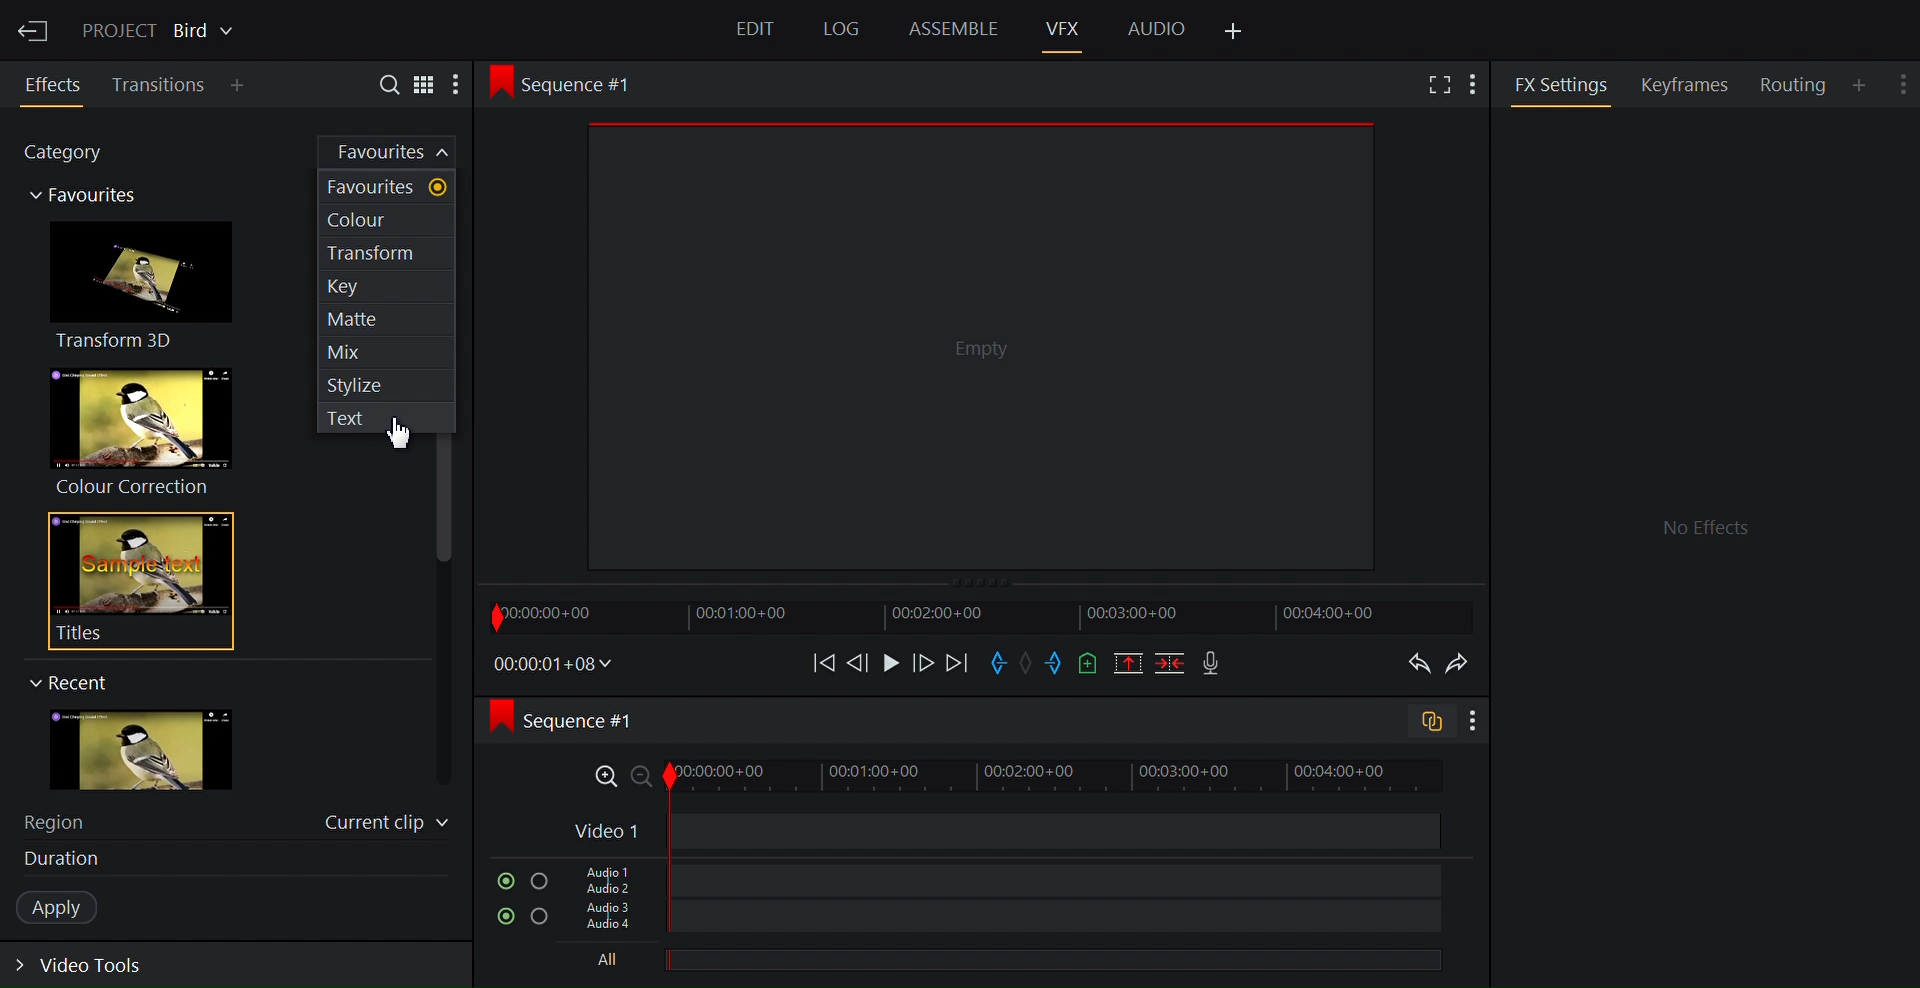  Describe the element at coordinates (388, 318) in the screenshot. I see `Matte` at that location.